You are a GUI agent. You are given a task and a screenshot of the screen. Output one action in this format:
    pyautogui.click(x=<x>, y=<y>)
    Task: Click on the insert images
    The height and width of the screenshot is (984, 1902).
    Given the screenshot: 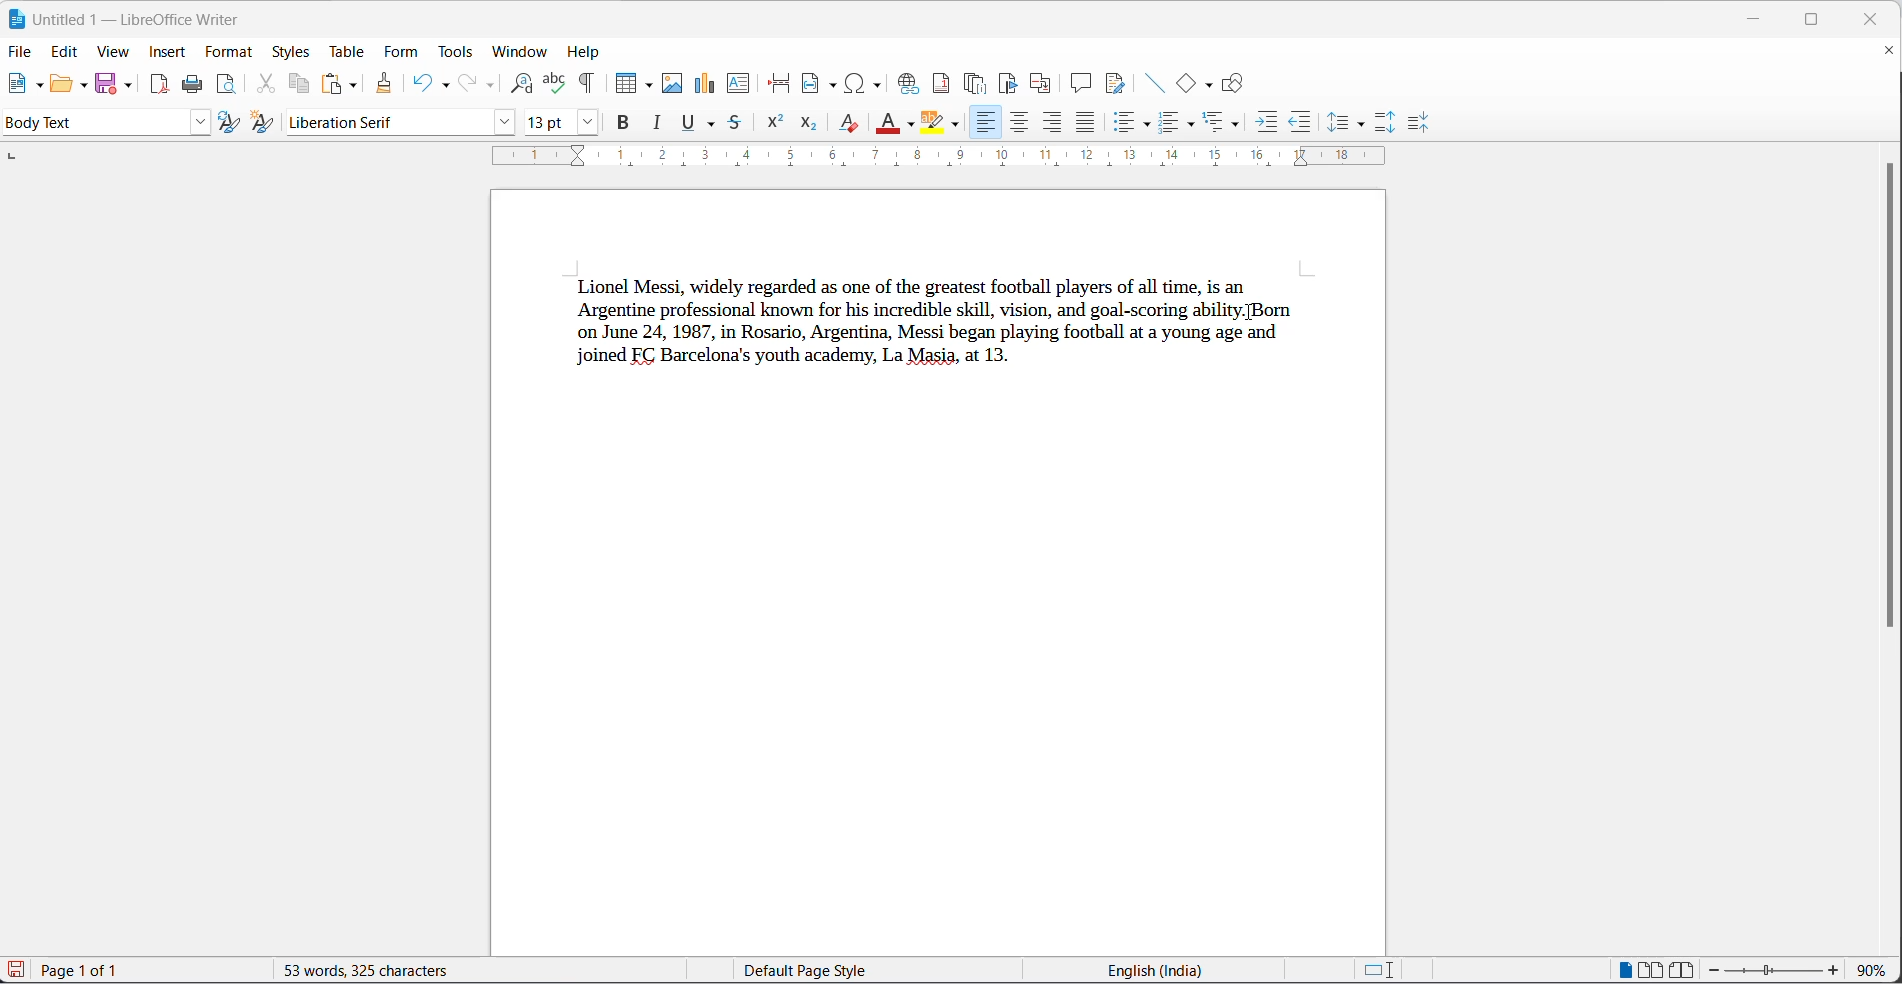 What is the action you would take?
    pyautogui.click(x=673, y=84)
    